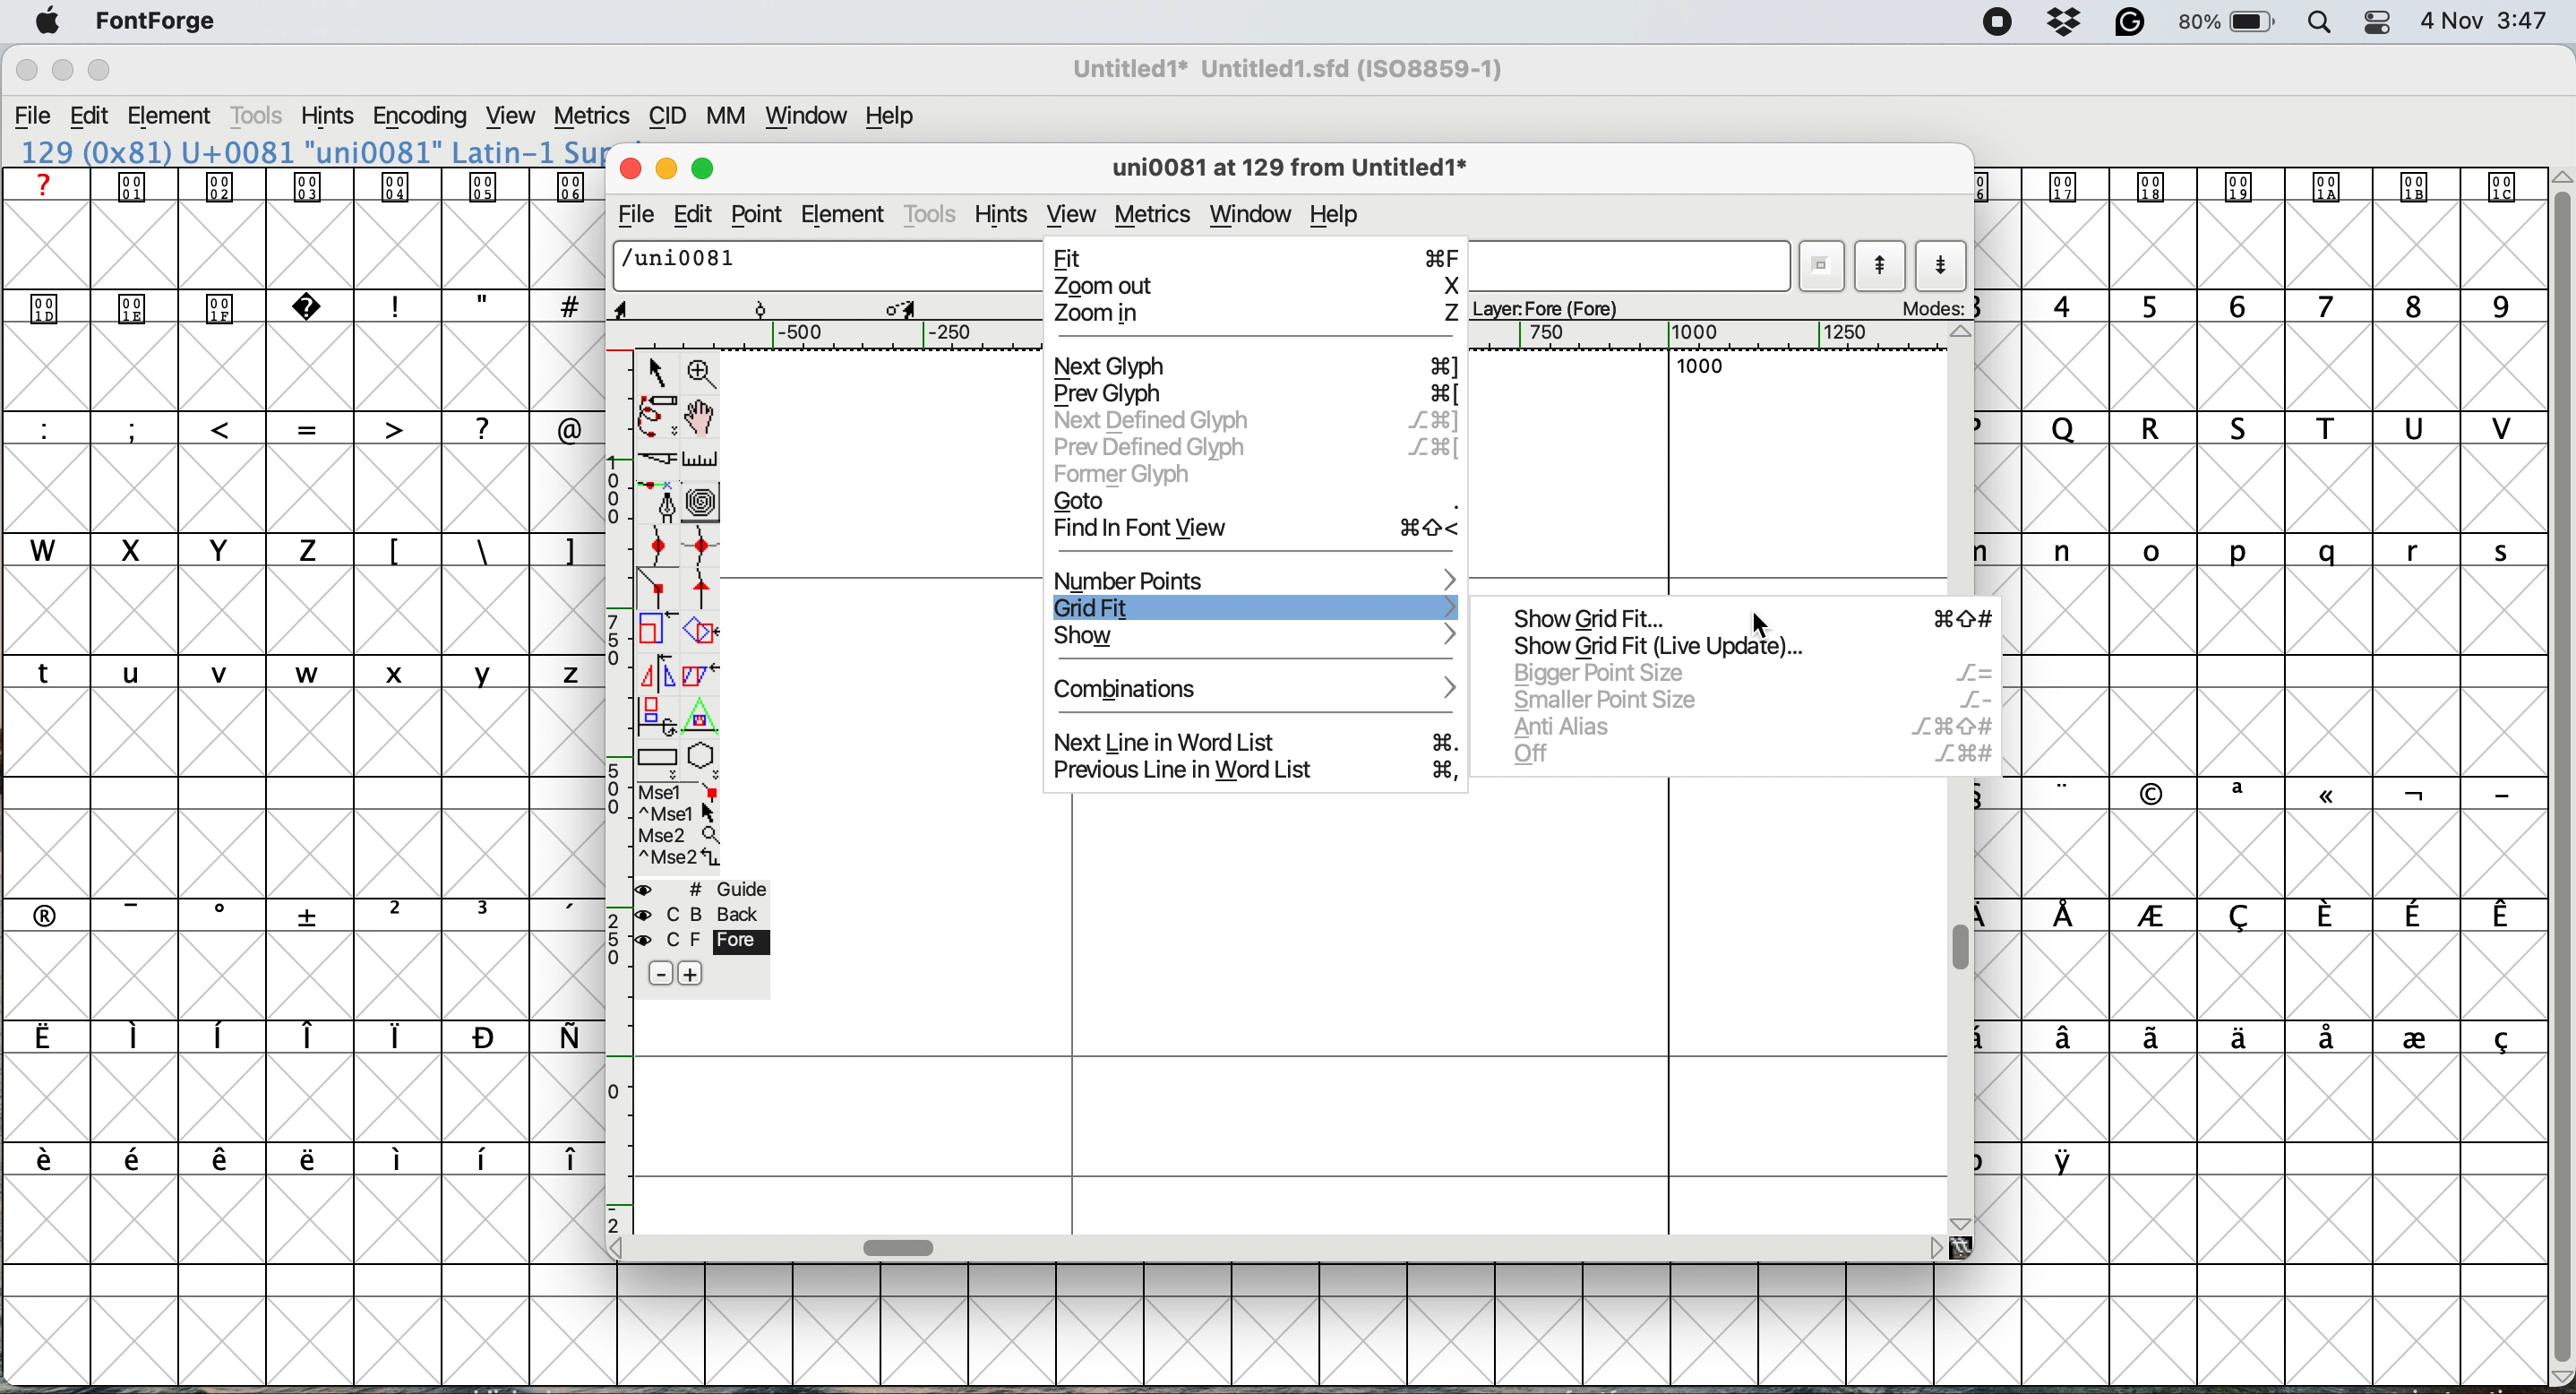 This screenshot has width=2576, height=1394. What do you see at coordinates (1745, 755) in the screenshot?
I see `off` at bounding box center [1745, 755].